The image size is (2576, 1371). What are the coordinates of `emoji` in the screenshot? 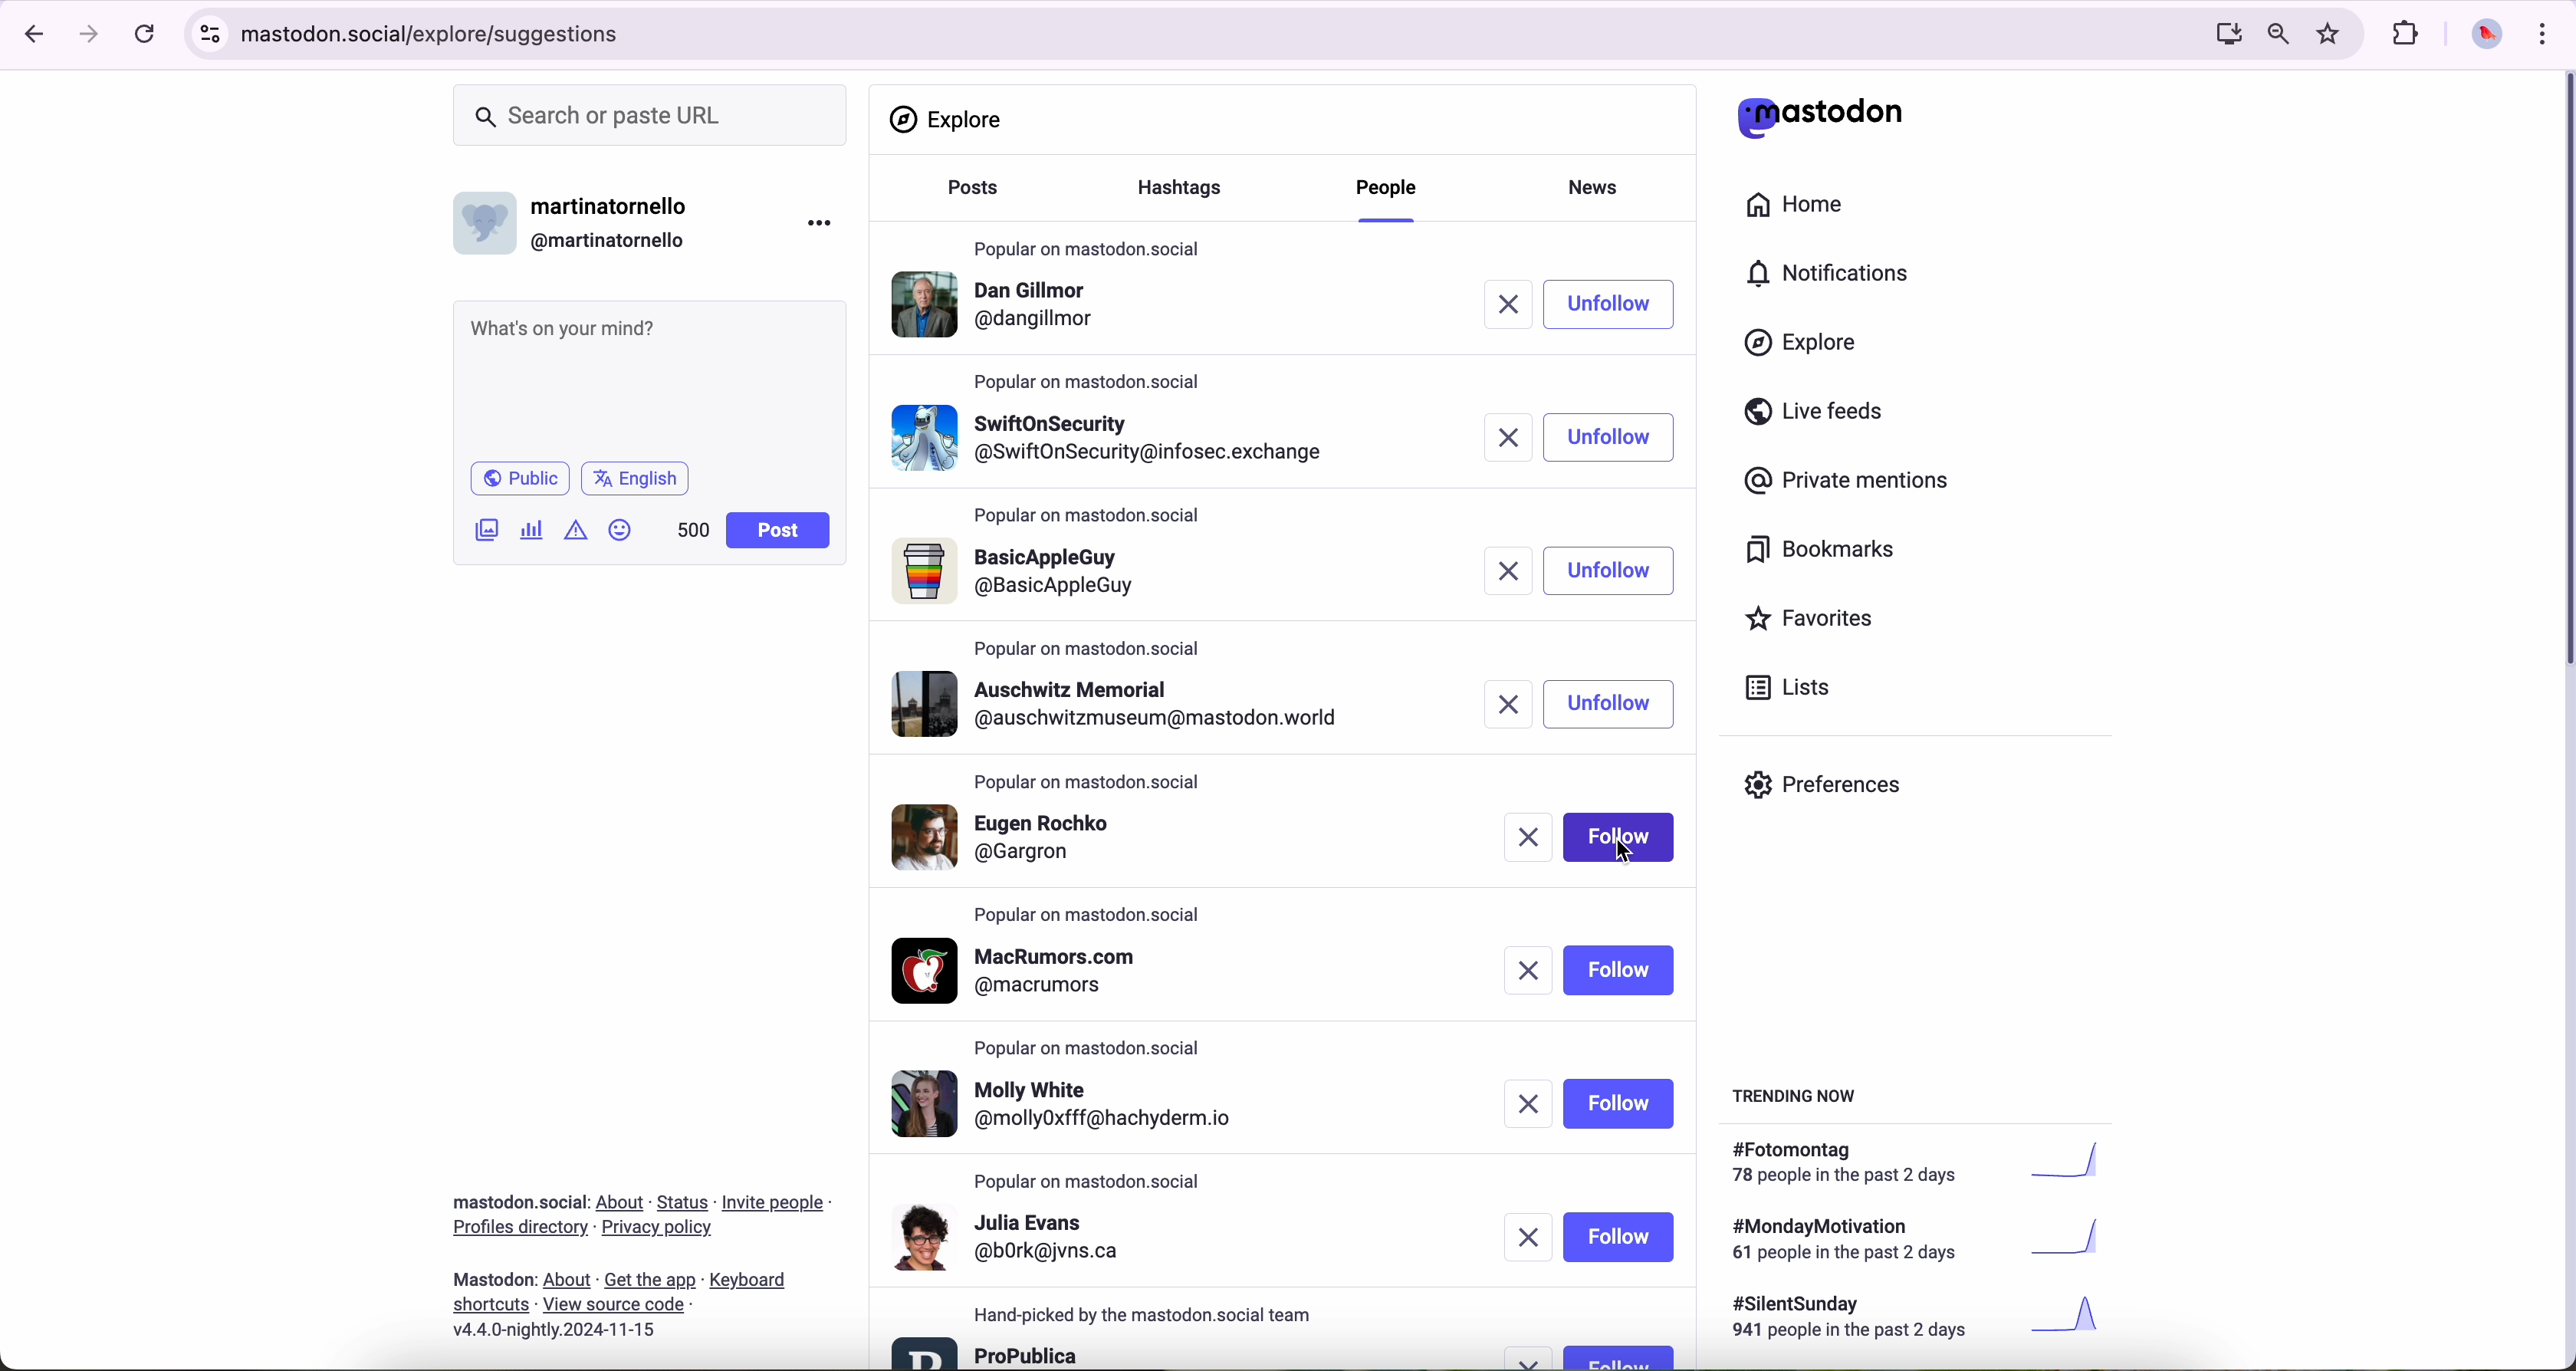 It's located at (621, 529).